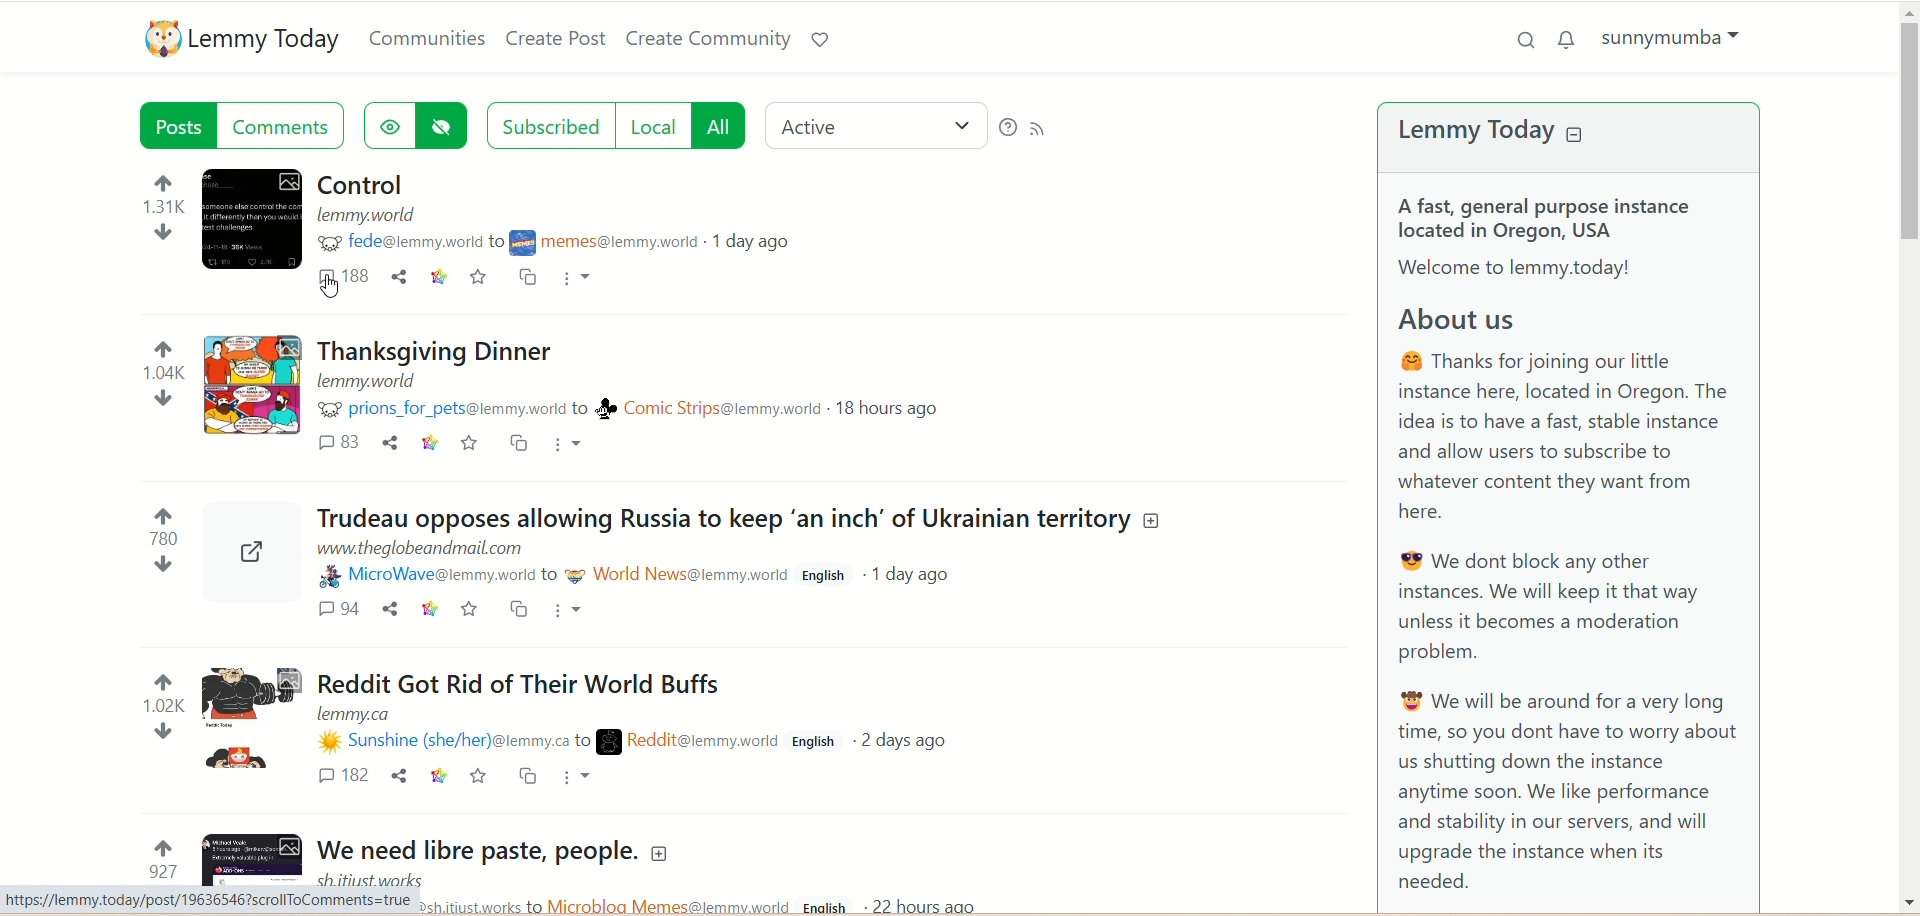  What do you see at coordinates (740, 519) in the screenshot?
I see `Post on "Trudeau opposes allowing Russia to keep ‘an inch’ of Ukrainian territory"` at bounding box center [740, 519].